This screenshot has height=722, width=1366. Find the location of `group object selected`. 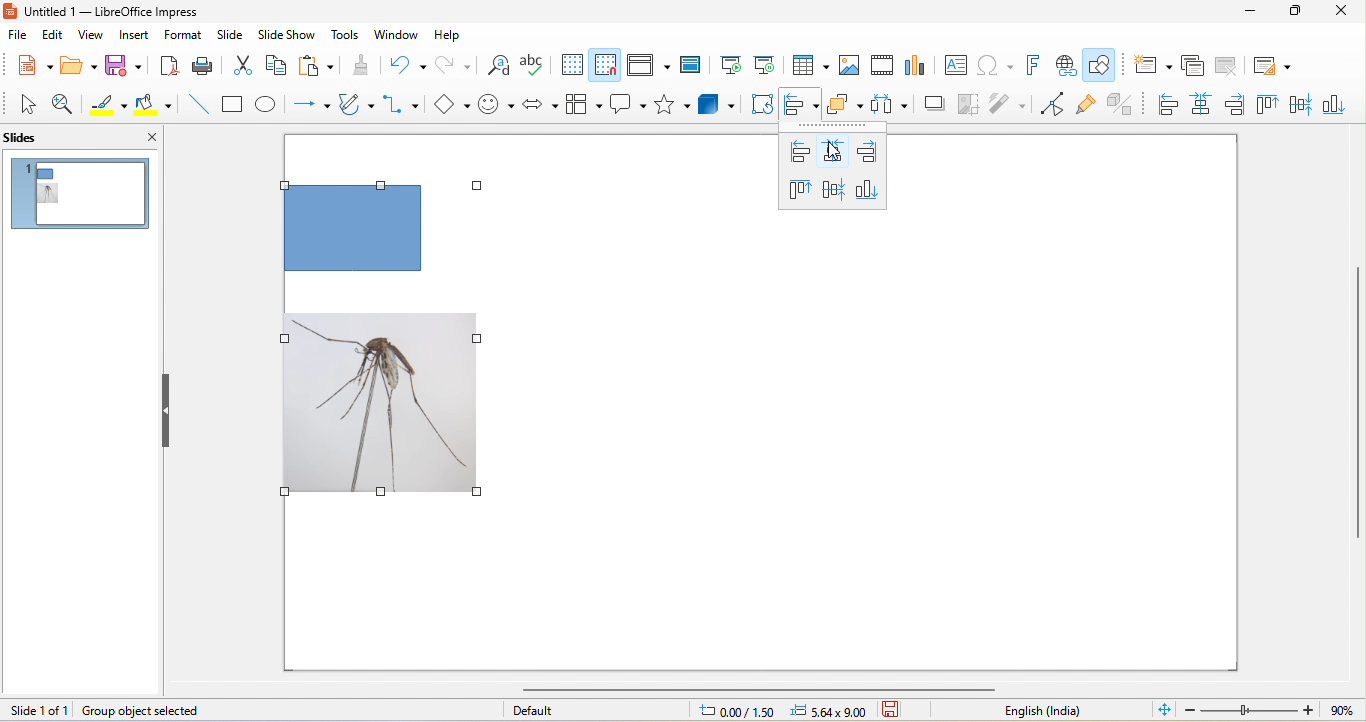

group object selected is located at coordinates (169, 709).